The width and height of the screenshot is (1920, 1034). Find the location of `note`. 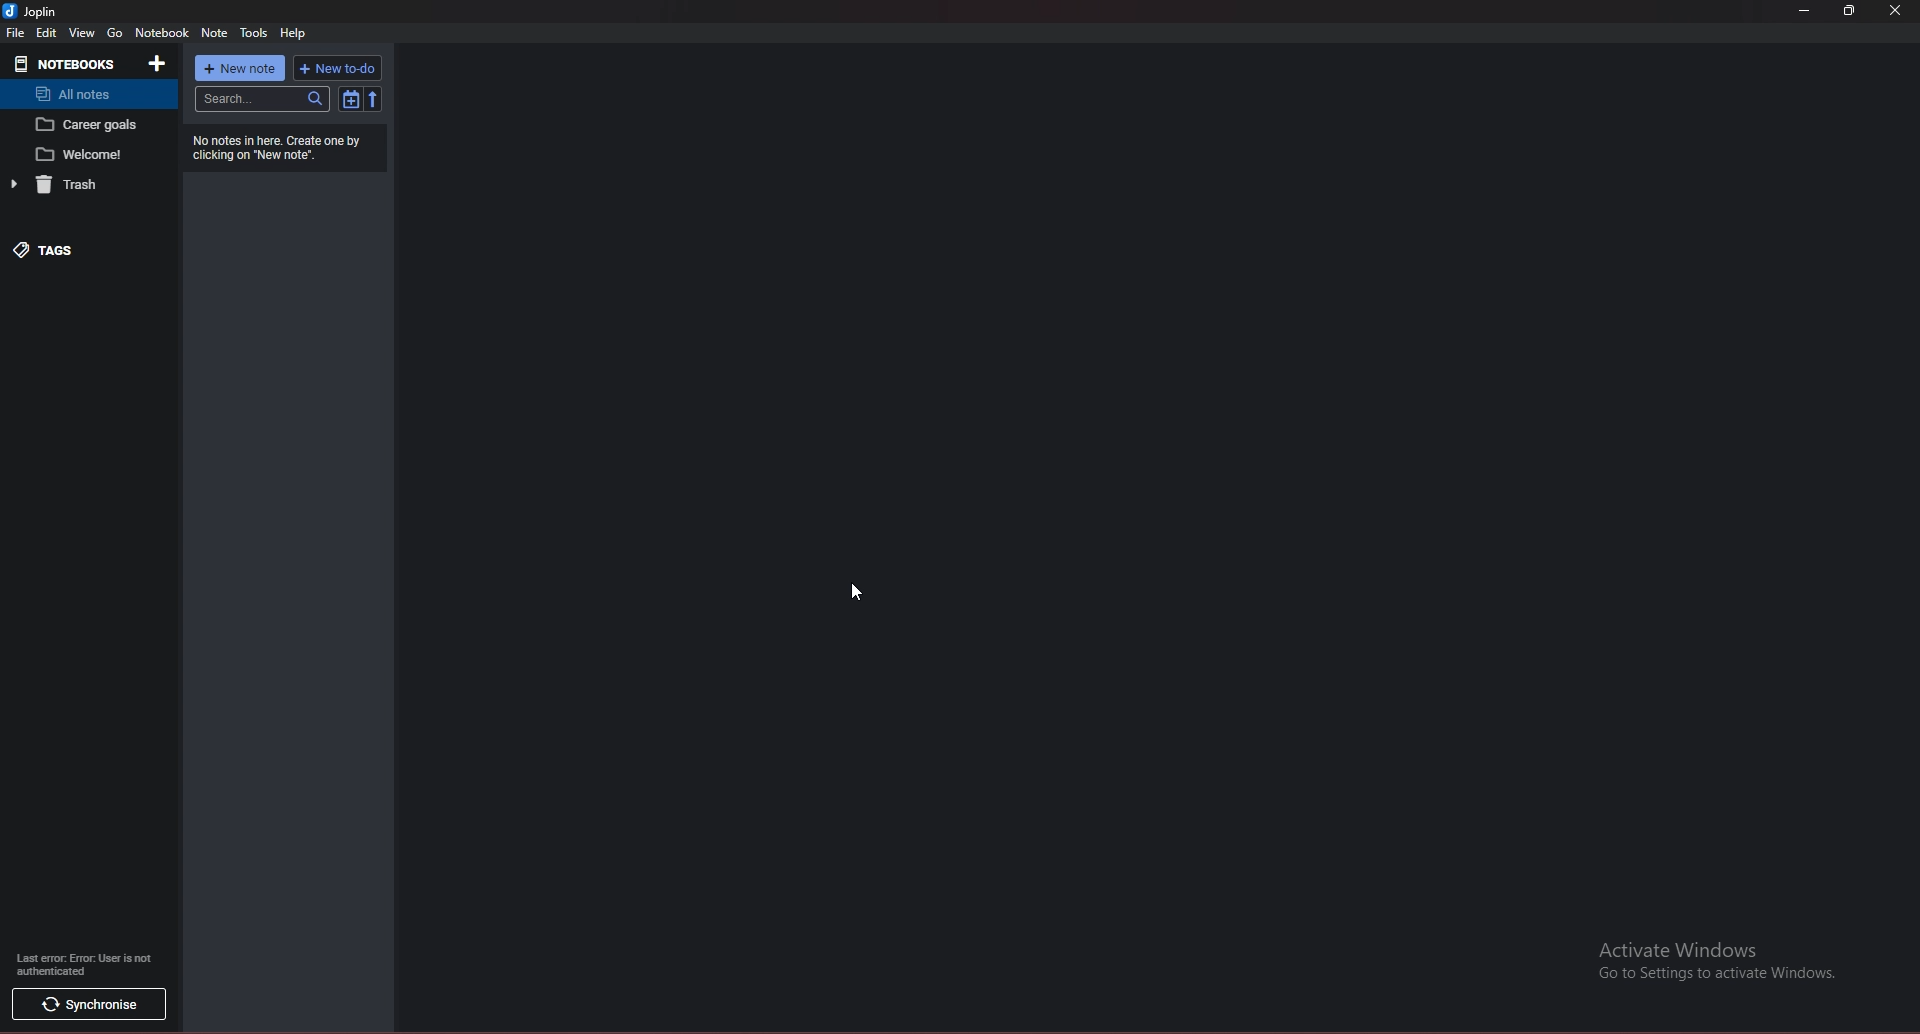

note is located at coordinates (88, 125).